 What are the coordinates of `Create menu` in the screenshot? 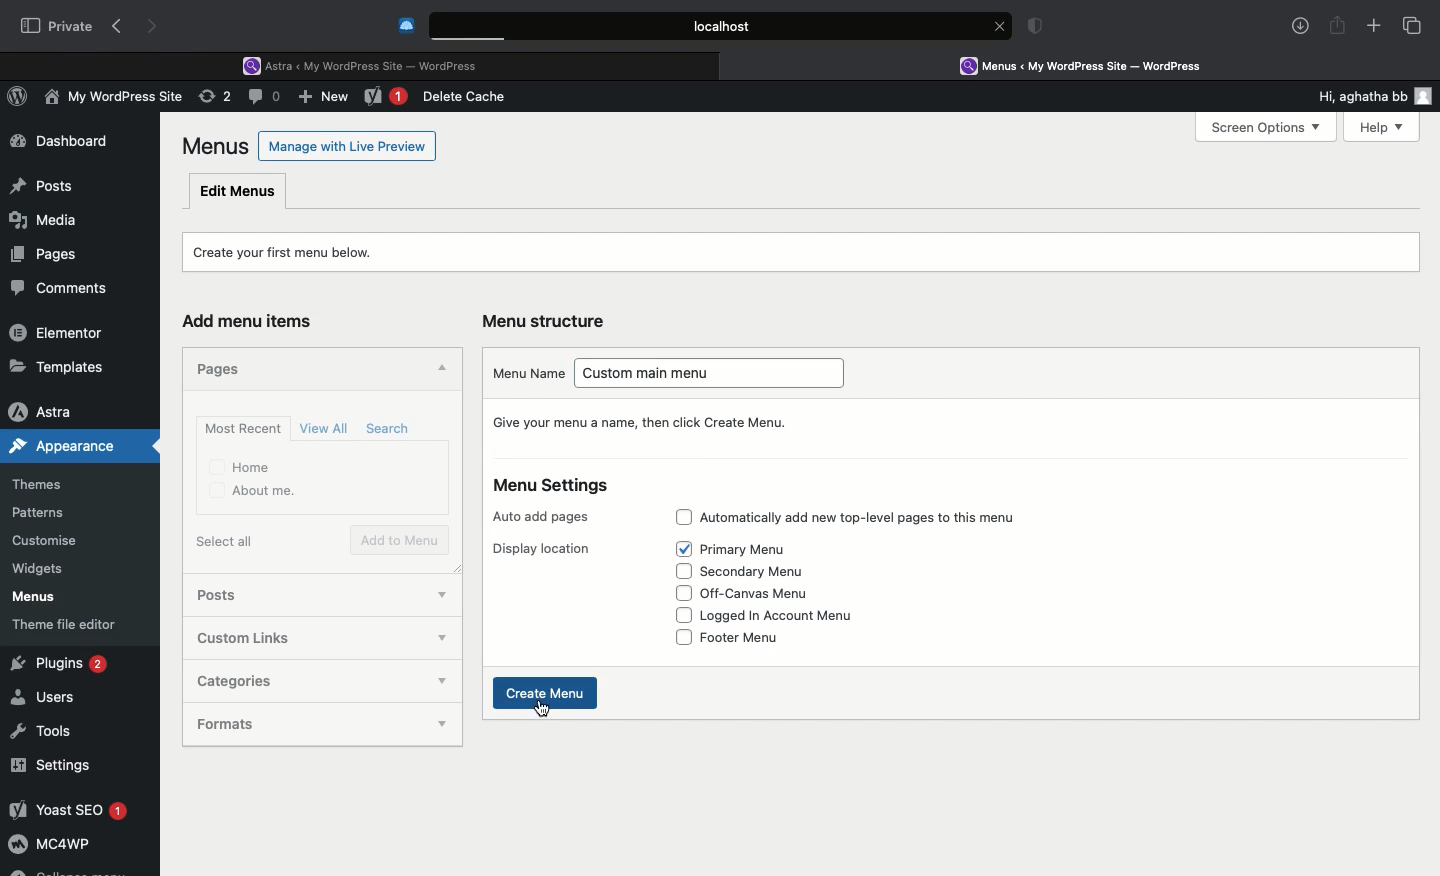 It's located at (548, 693).